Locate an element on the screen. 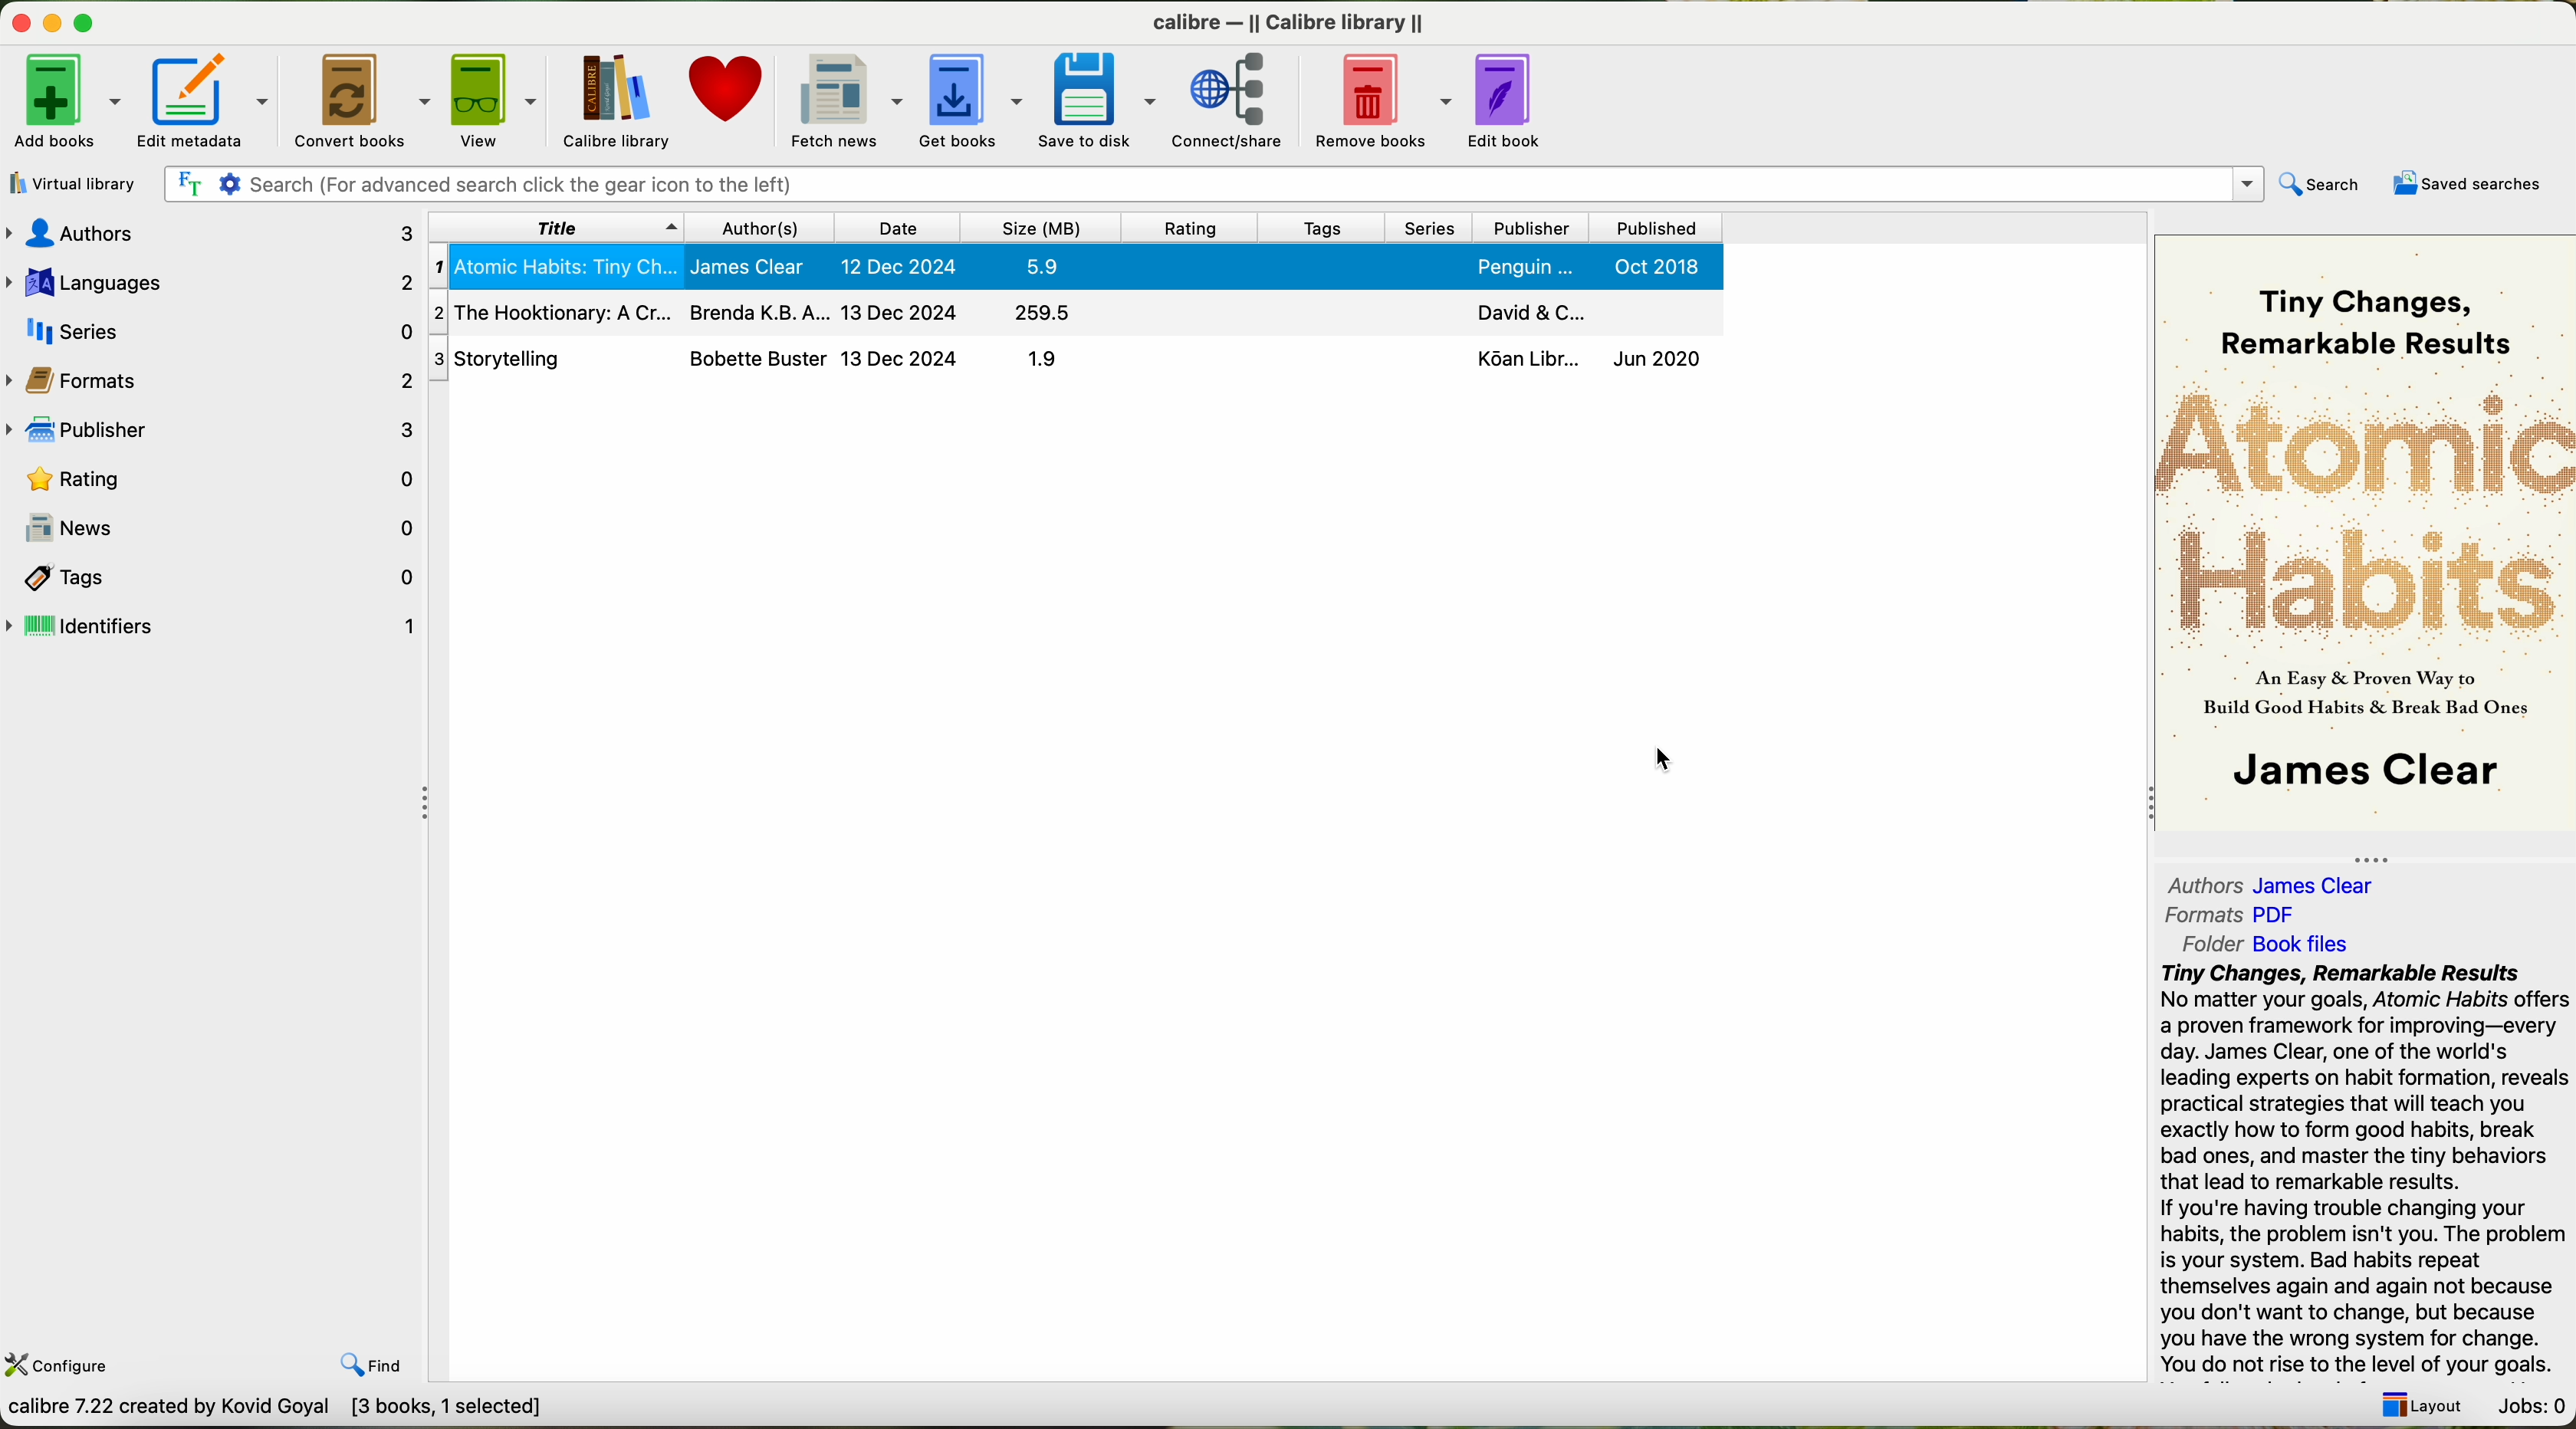 The height and width of the screenshot is (1429, 2576). An easy proven way to build Good Habits & Break Bad Ones is located at coordinates (2361, 701).